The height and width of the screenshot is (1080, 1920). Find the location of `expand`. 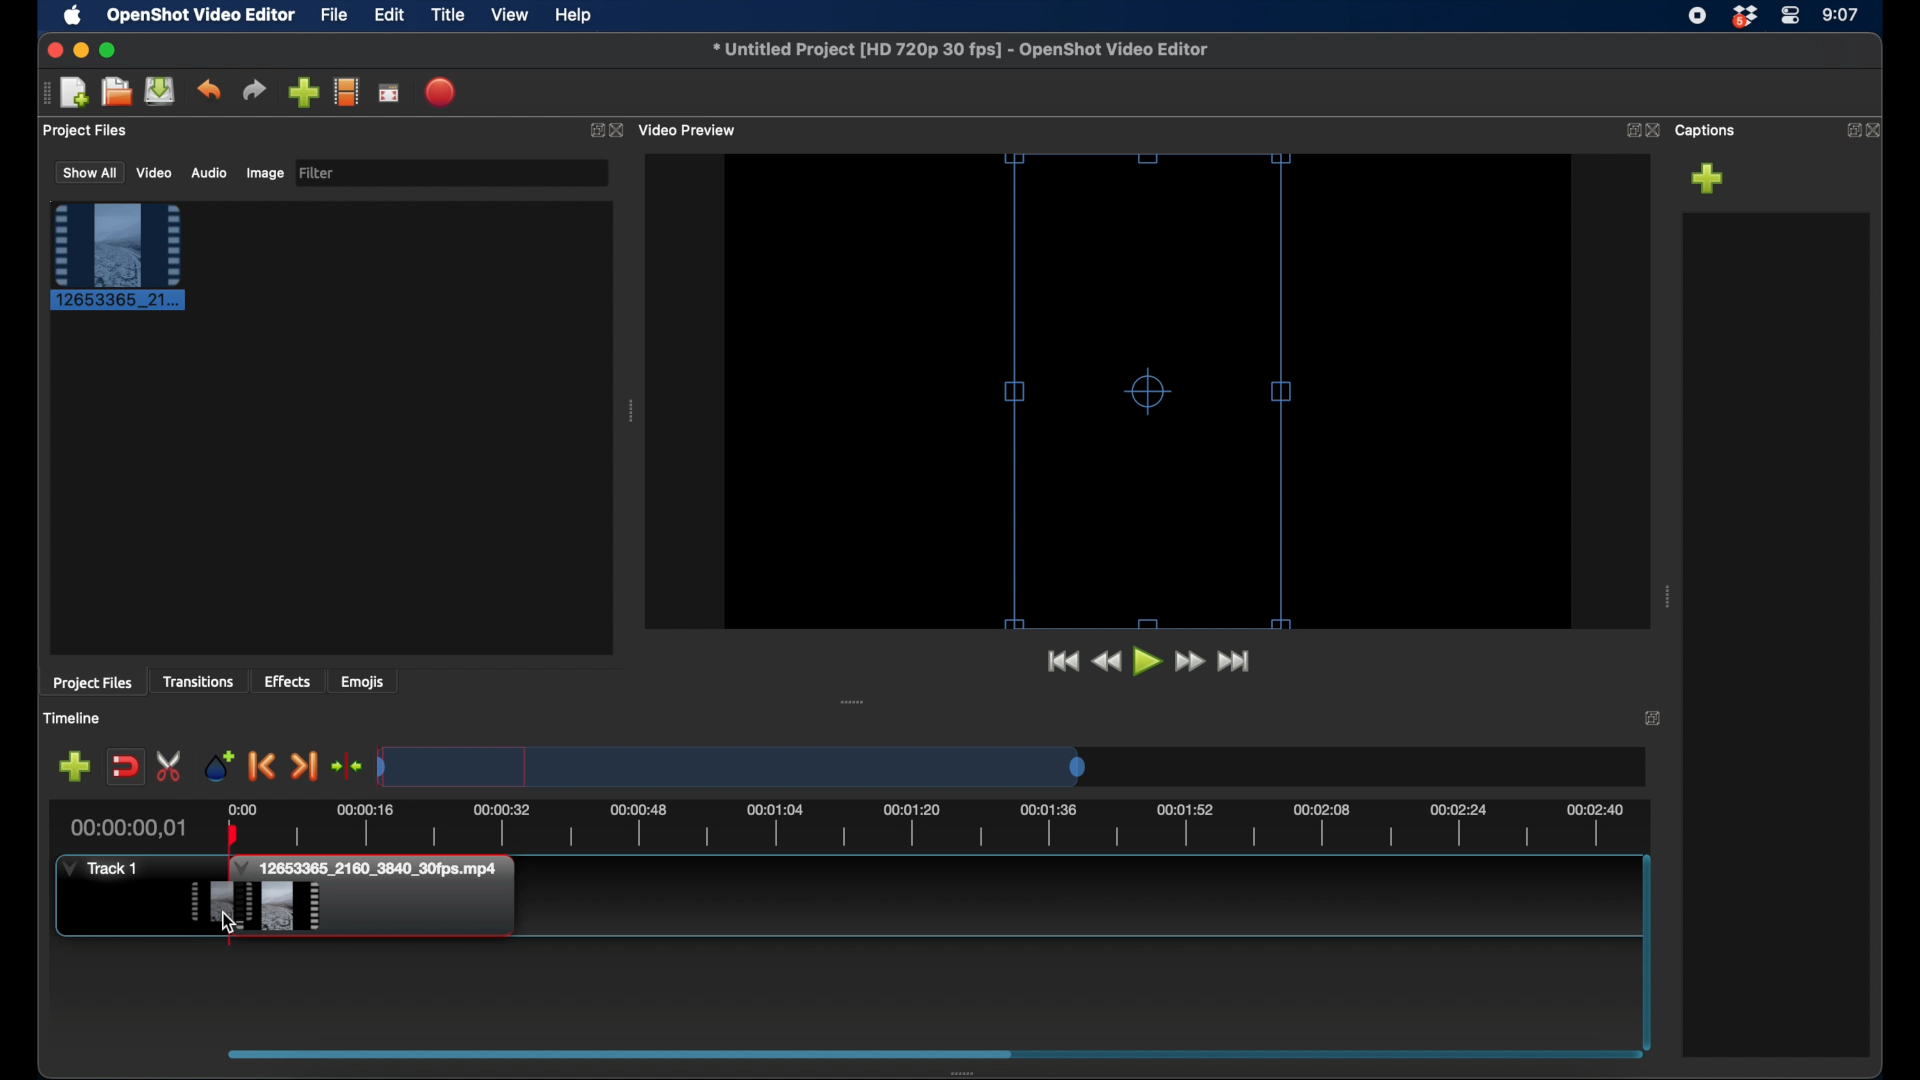

expand is located at coordinates (1629, 131).